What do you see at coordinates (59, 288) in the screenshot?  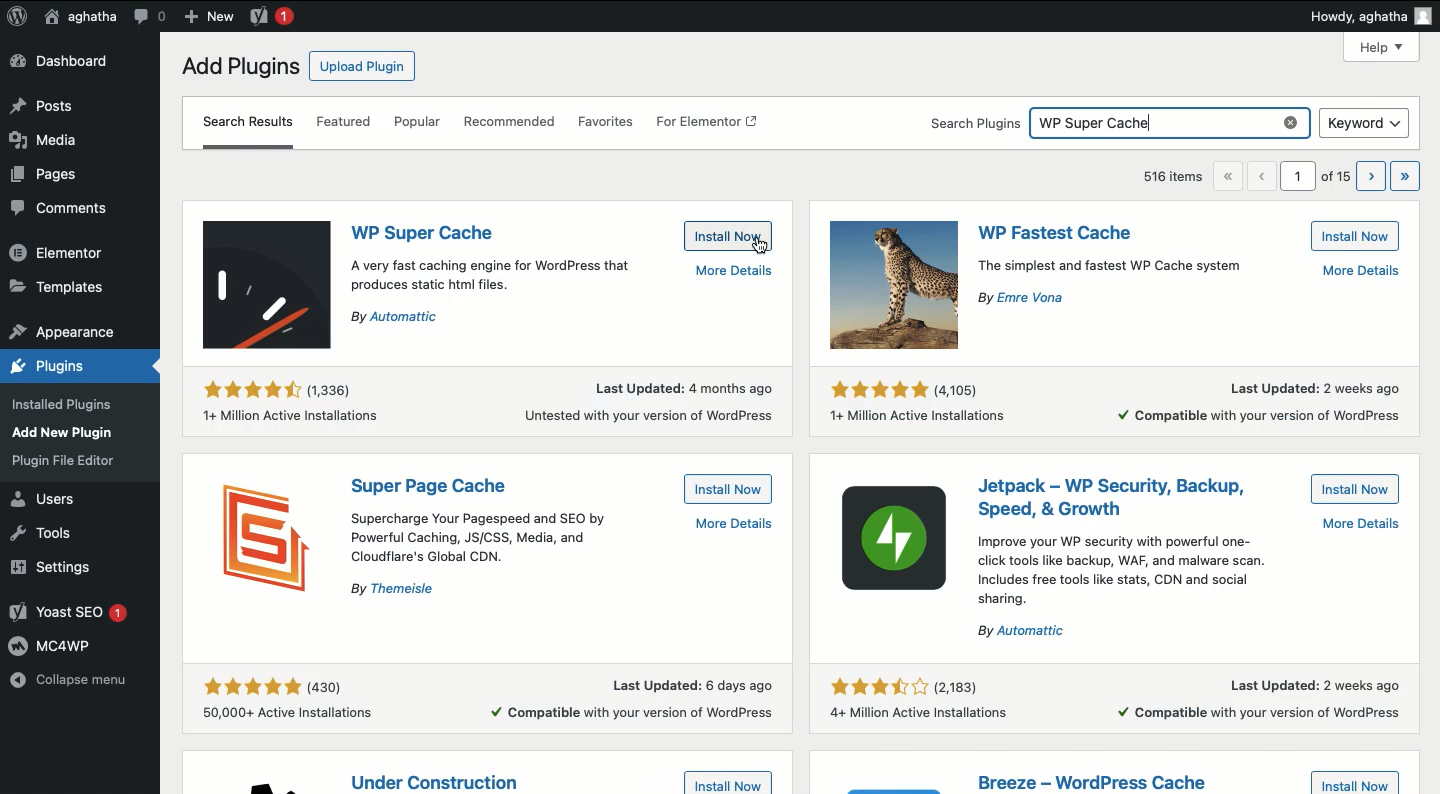 I see `Templates` at bounding box center [59, 288].